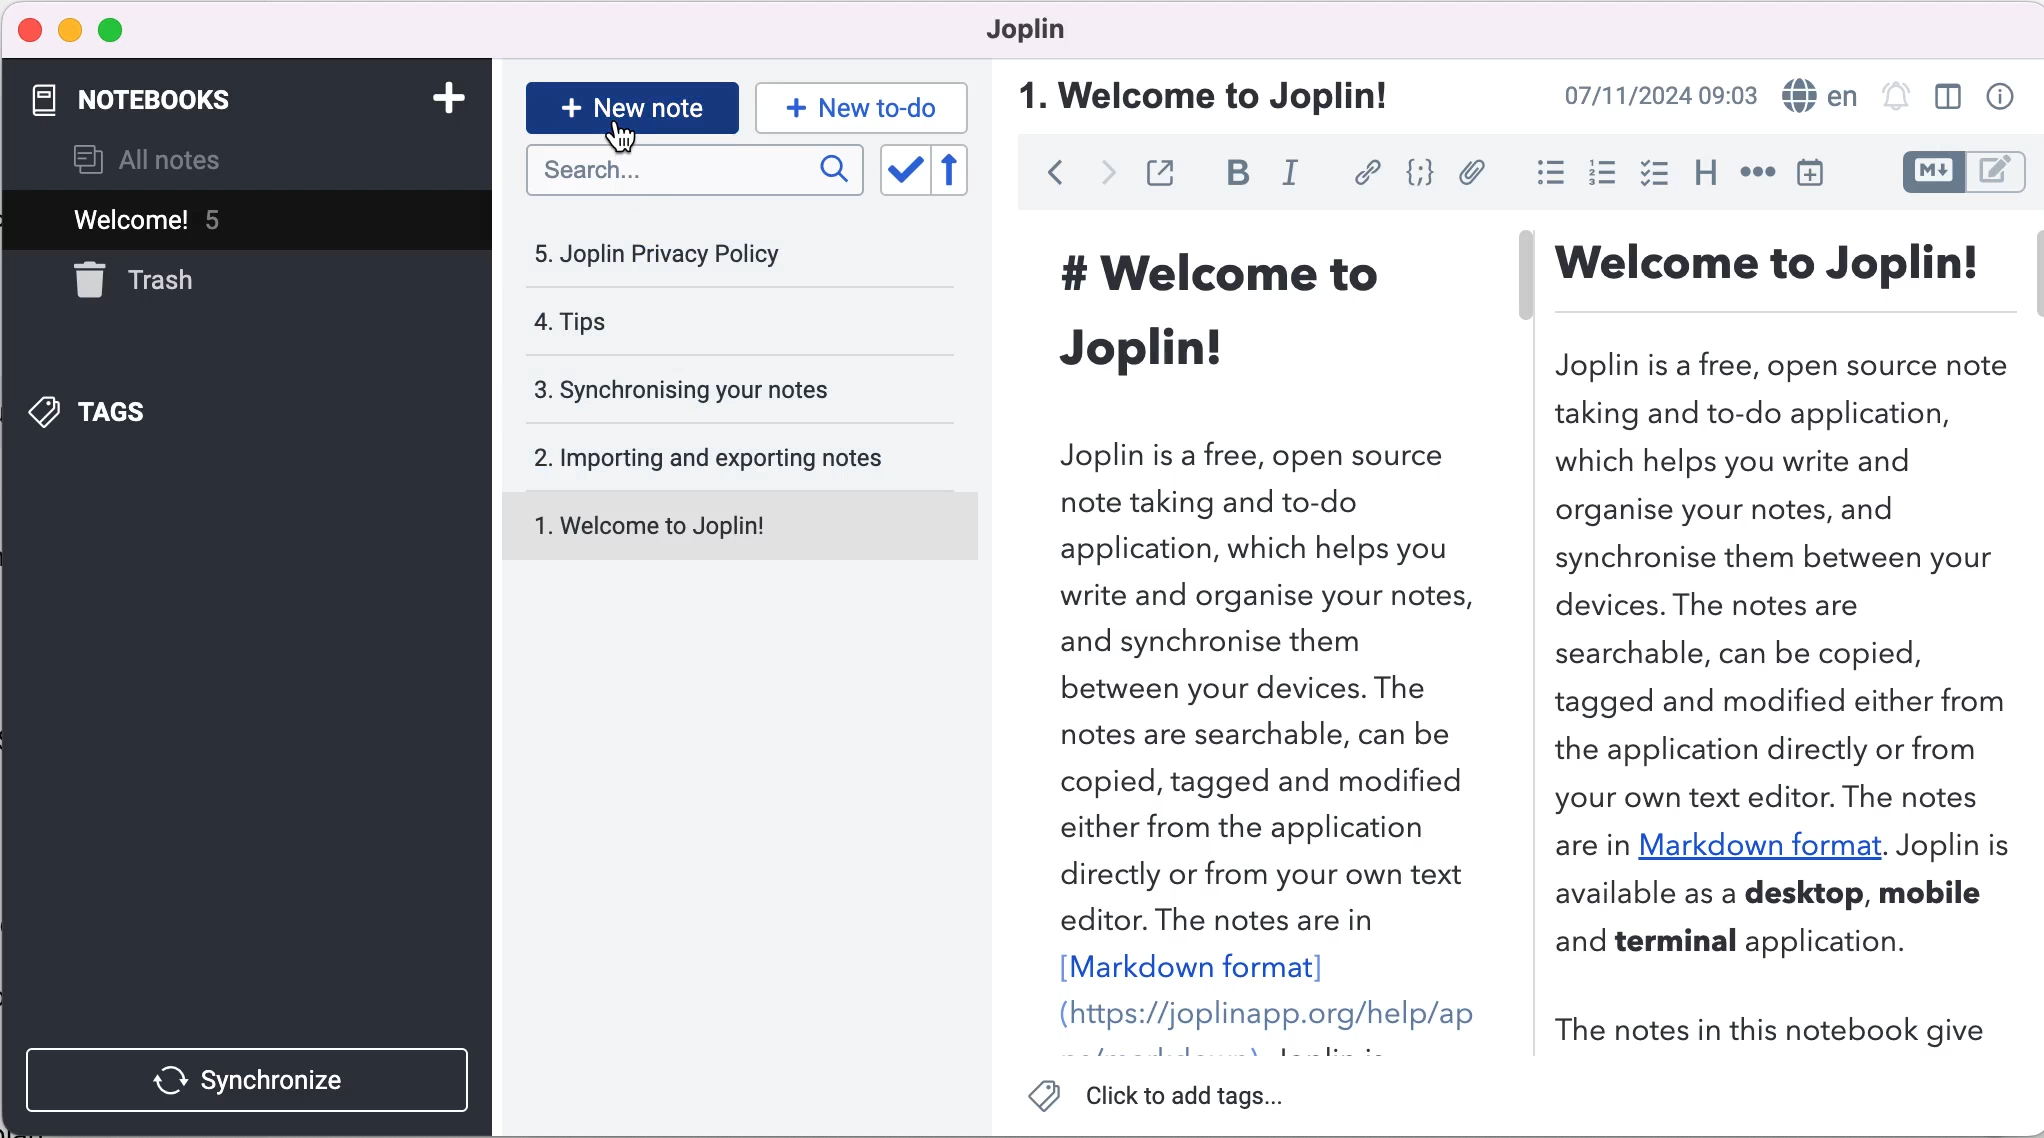 This screenshot has height=1138, width=2044. I want to click on vertical slider, so click(1528, 279).